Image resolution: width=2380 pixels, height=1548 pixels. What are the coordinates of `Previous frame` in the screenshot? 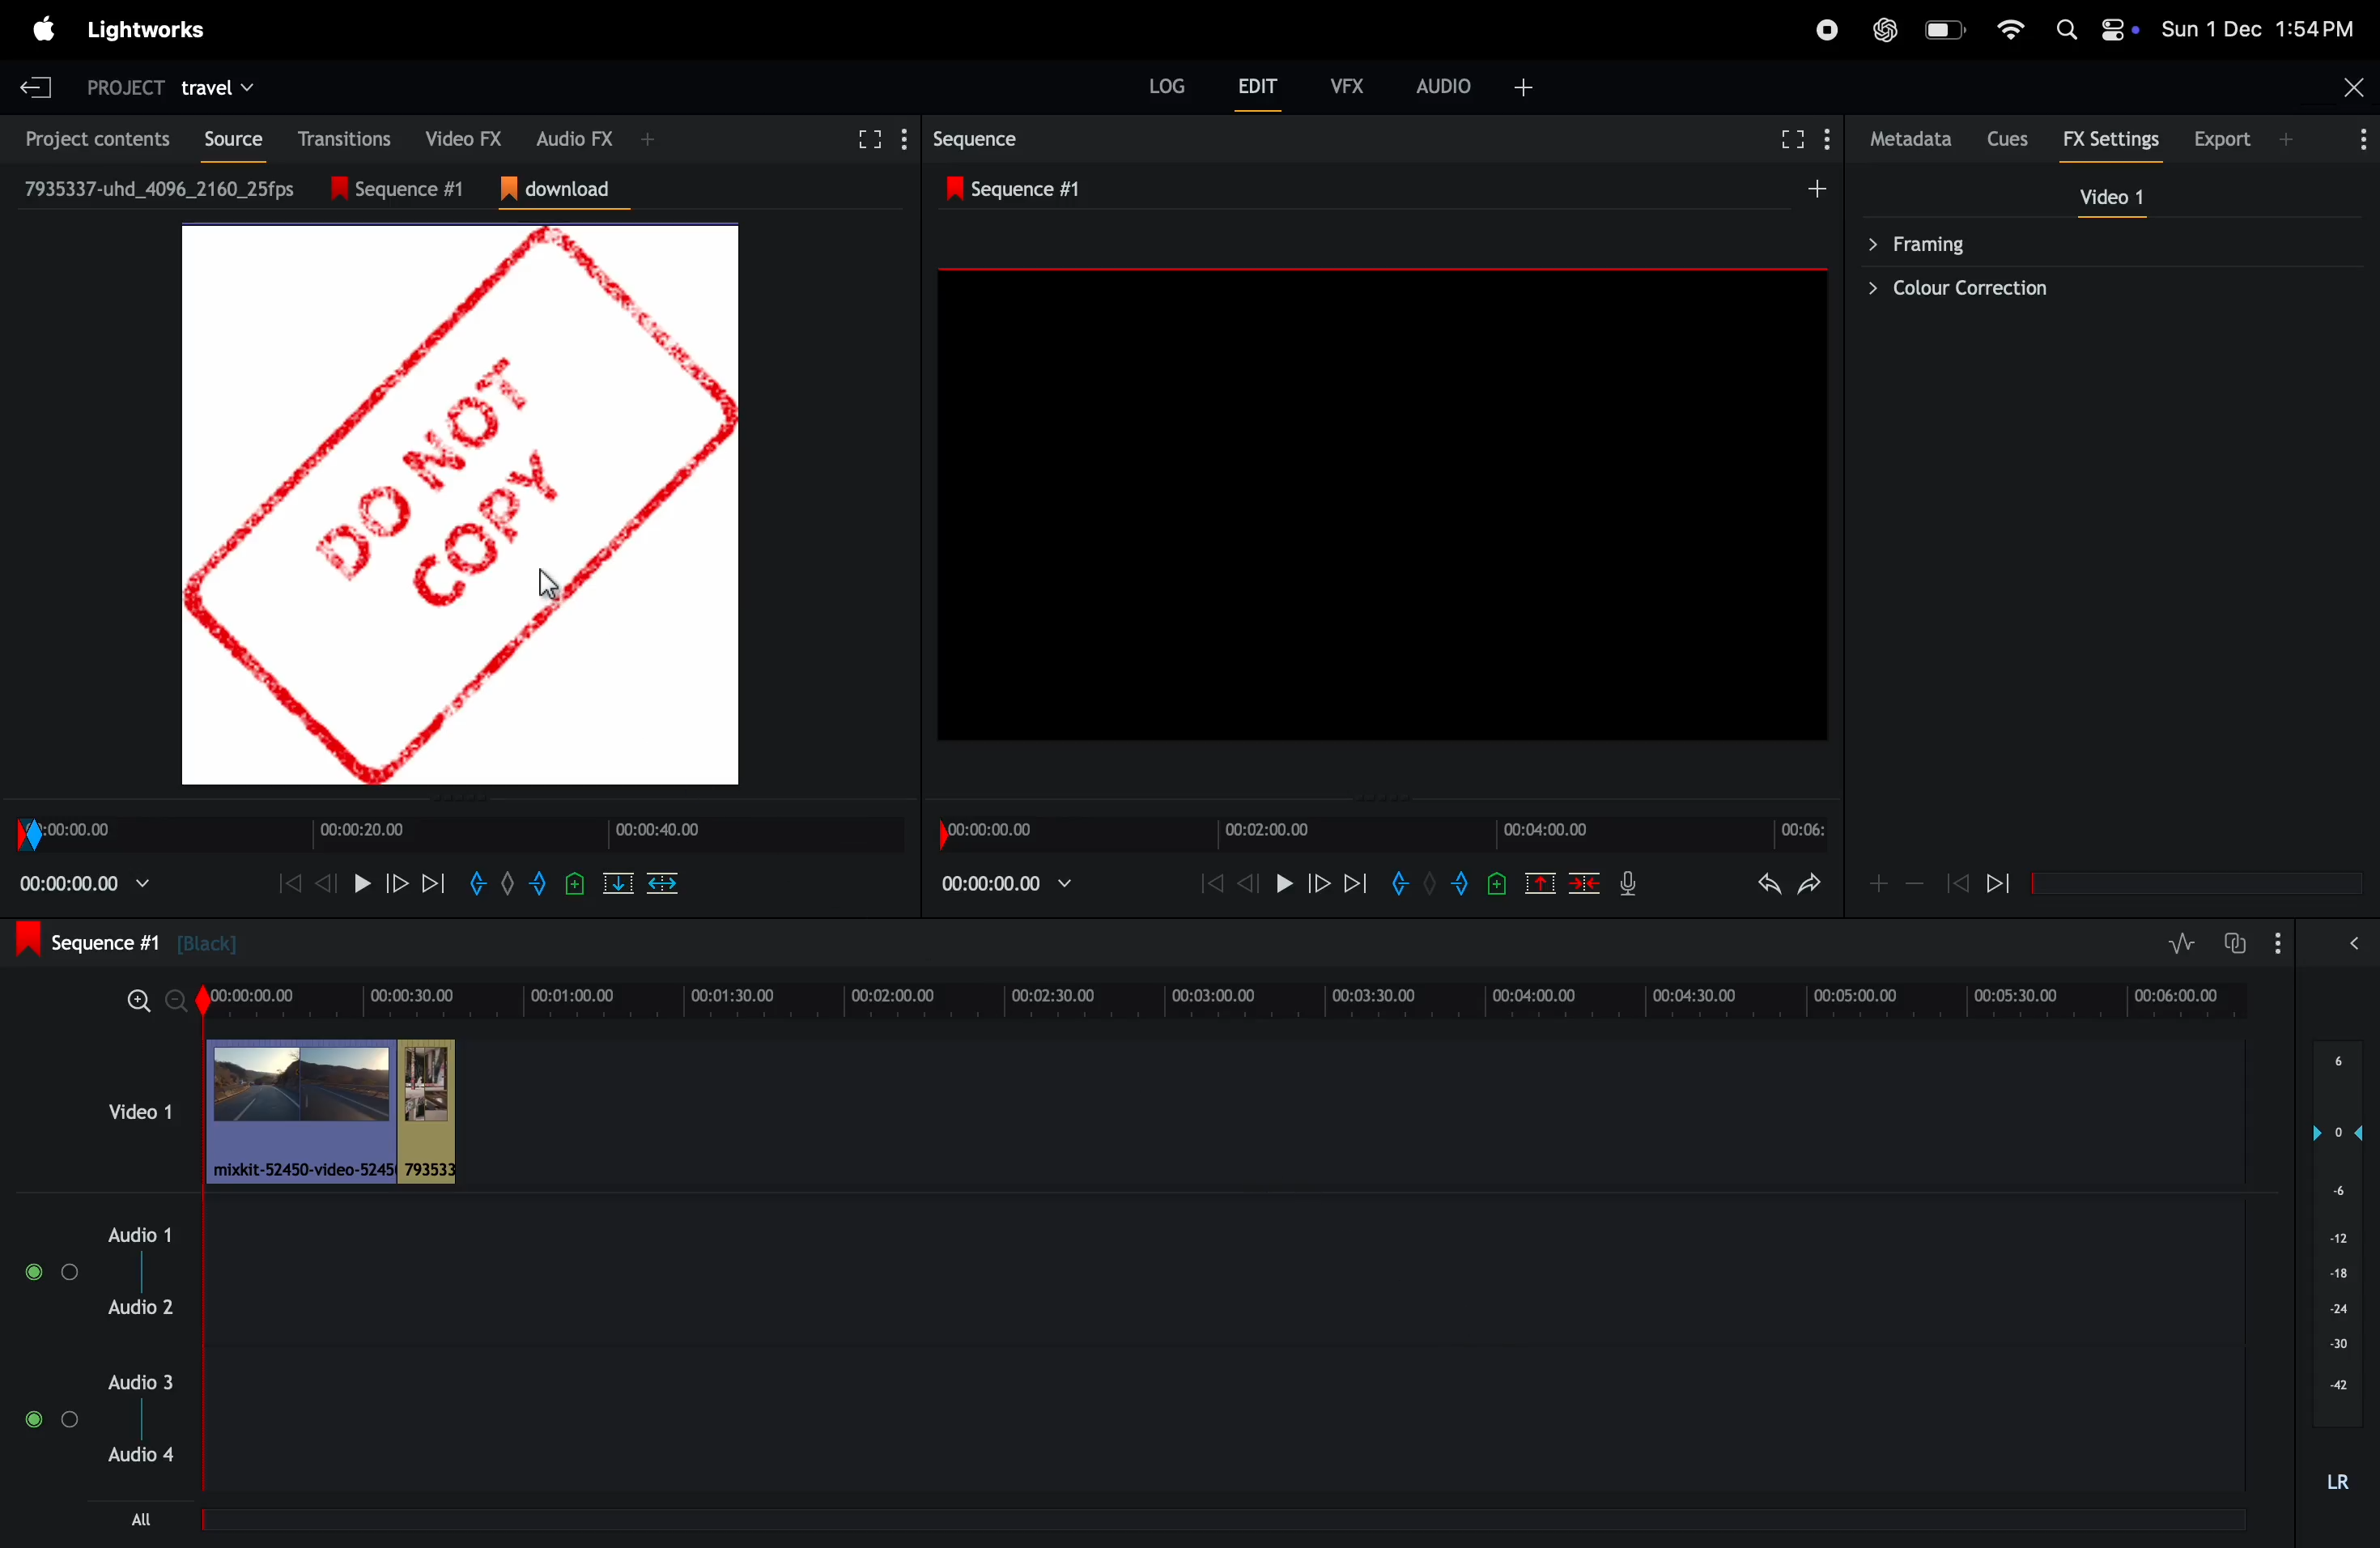 It's located at (290, 883).